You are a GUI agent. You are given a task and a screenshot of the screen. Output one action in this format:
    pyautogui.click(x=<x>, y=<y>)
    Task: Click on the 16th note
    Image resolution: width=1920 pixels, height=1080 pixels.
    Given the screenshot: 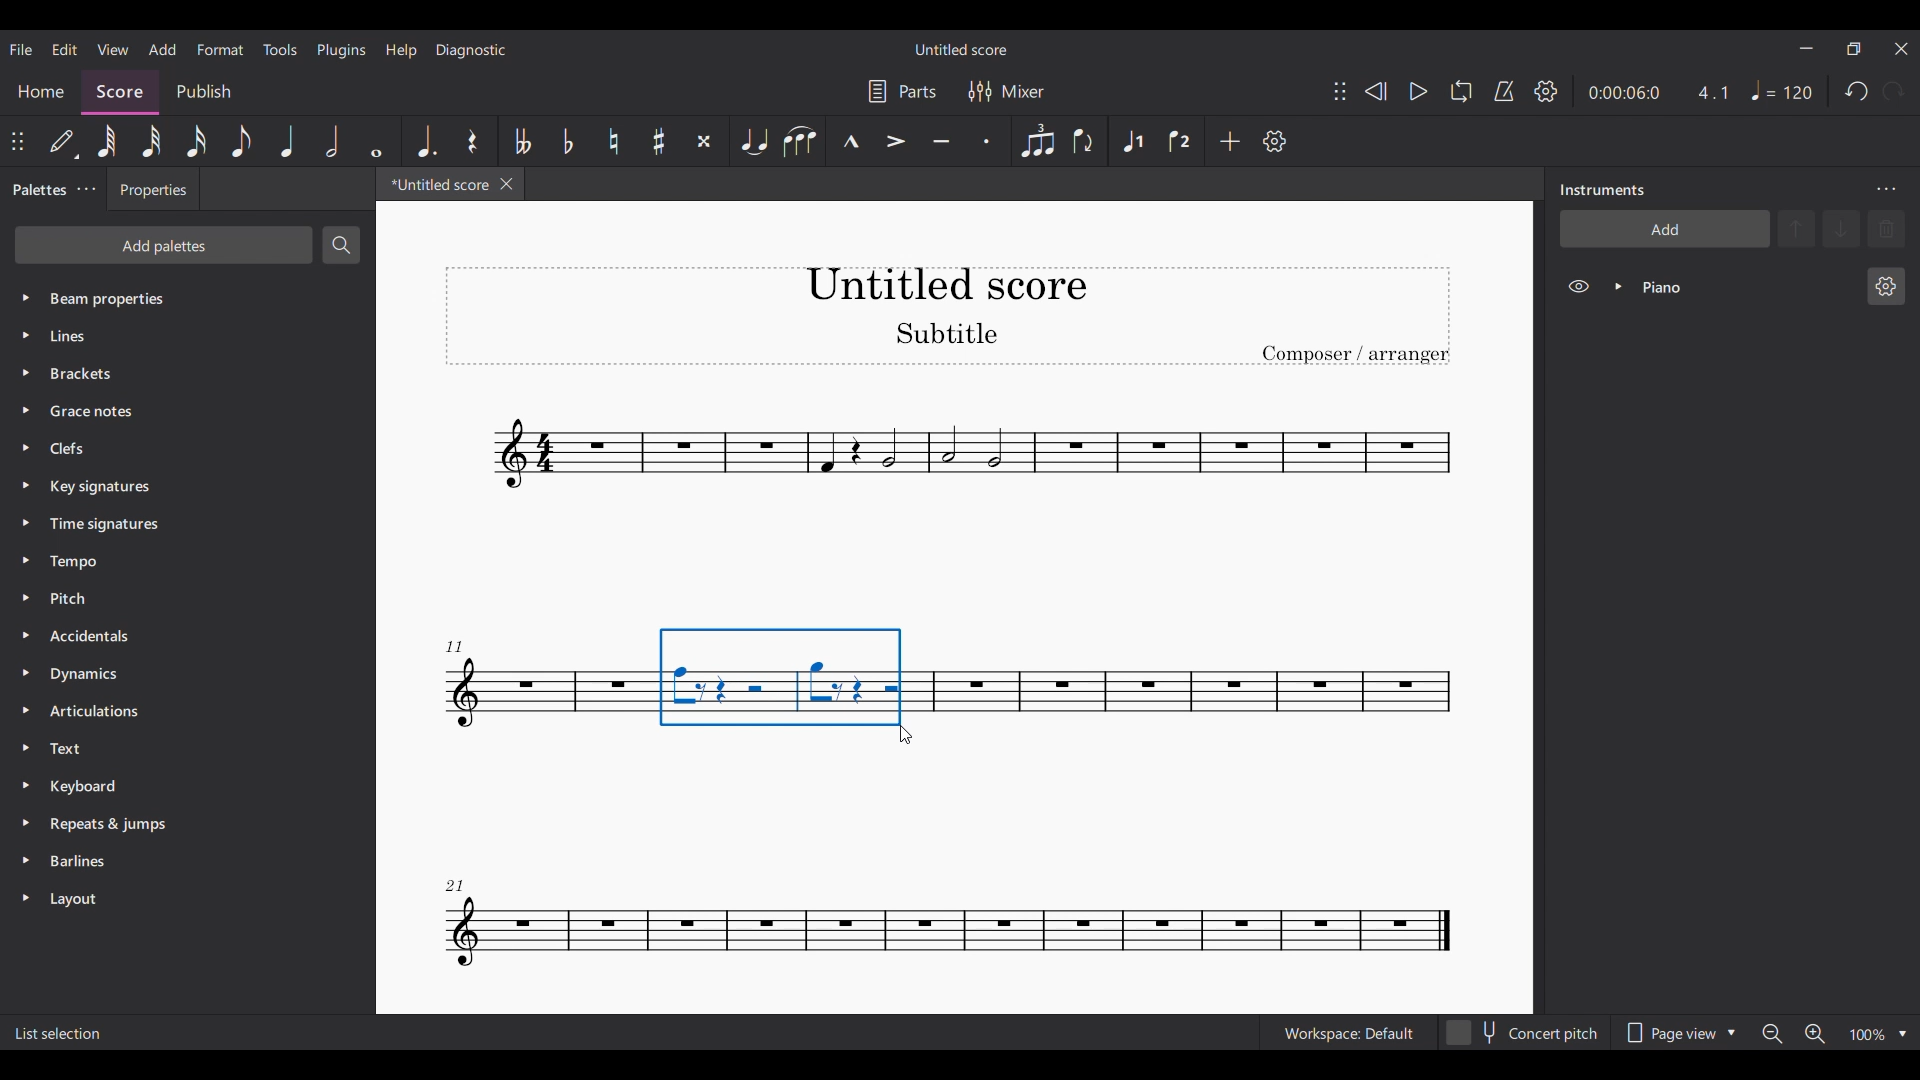 What is the action you would take?
    pyautogui.click(x=195, y=141)
    